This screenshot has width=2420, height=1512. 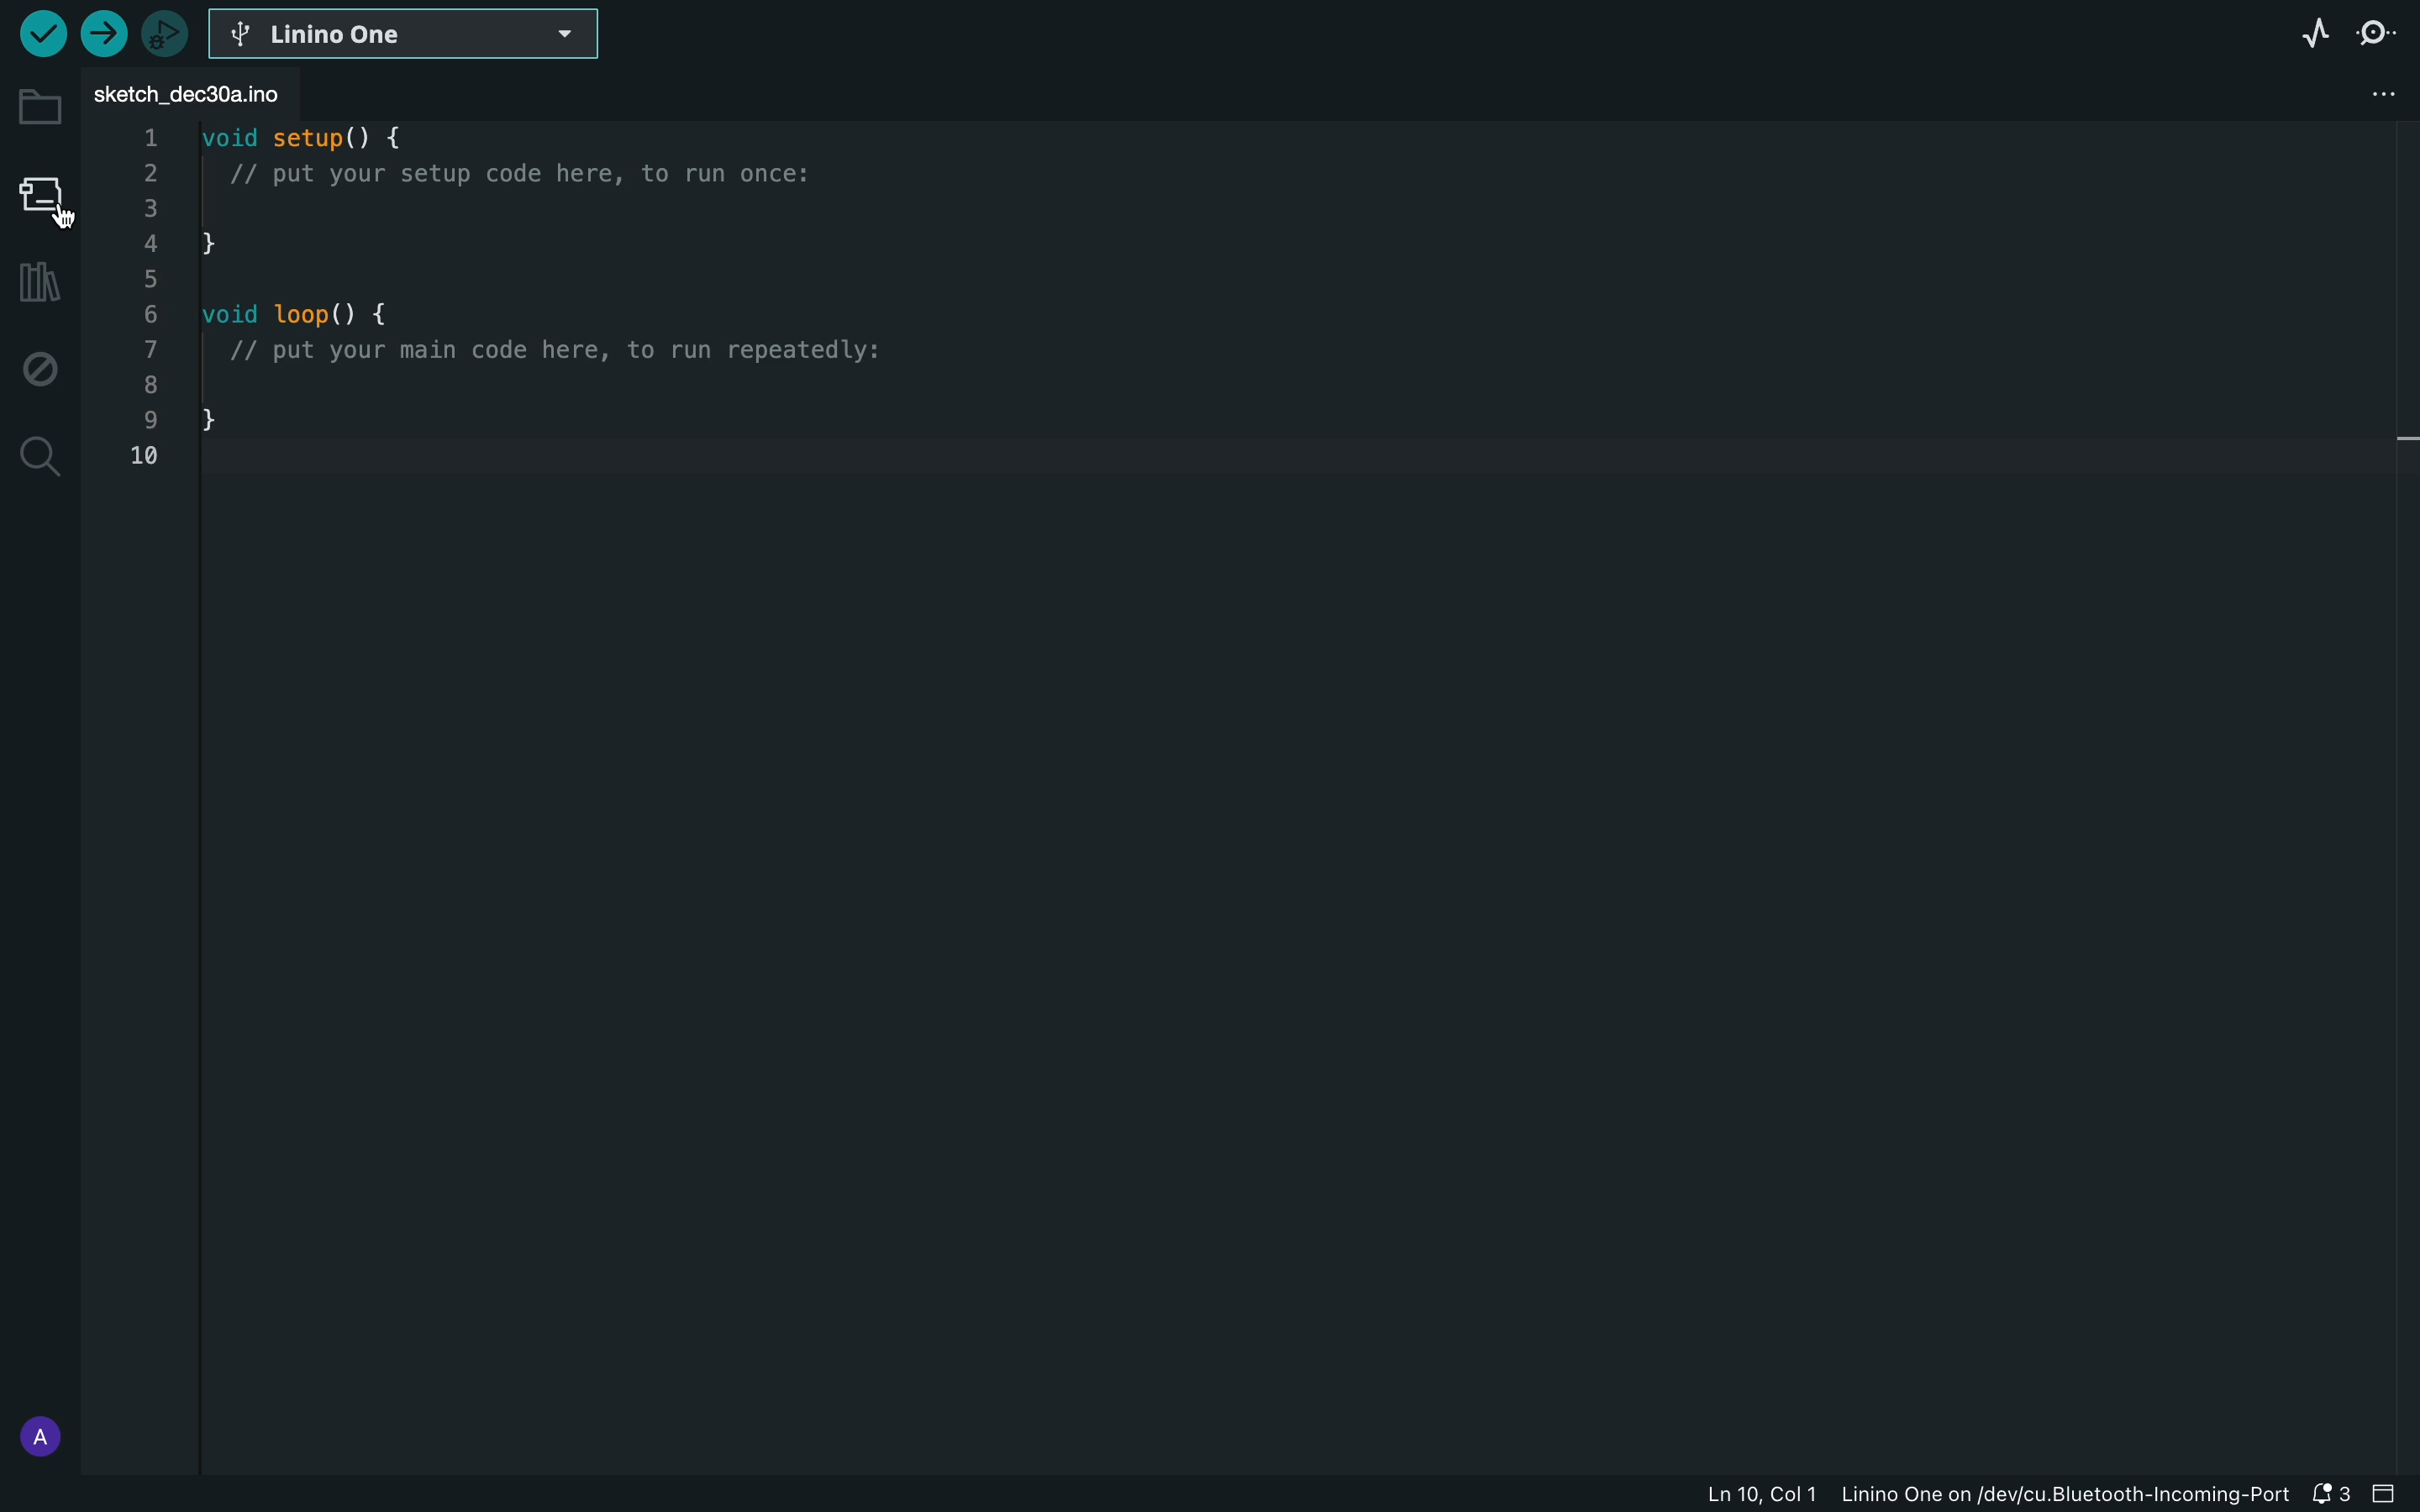 What do you see at coordinates (38, 457) in the screenshot?
I see `search` at bounding box center [38, 457].